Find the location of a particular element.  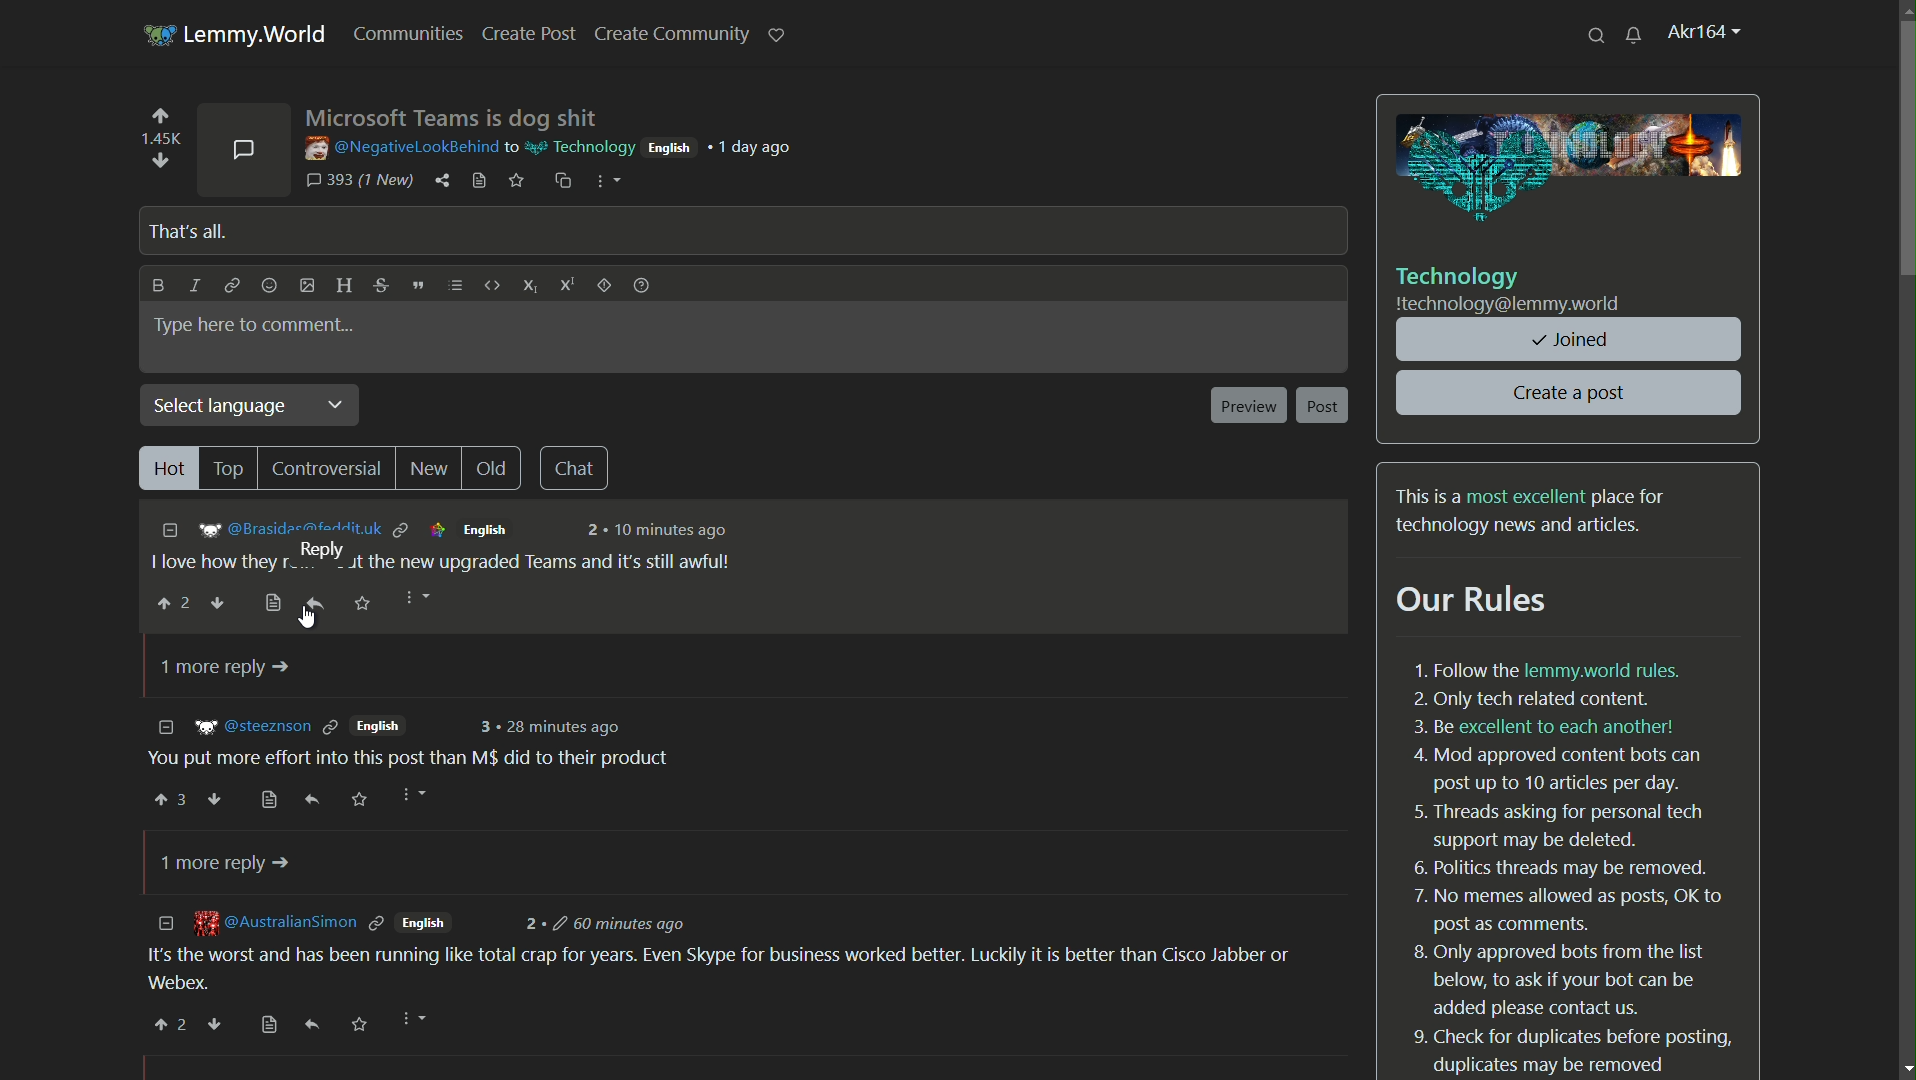

add emoji is located at coordinates (269, 286).